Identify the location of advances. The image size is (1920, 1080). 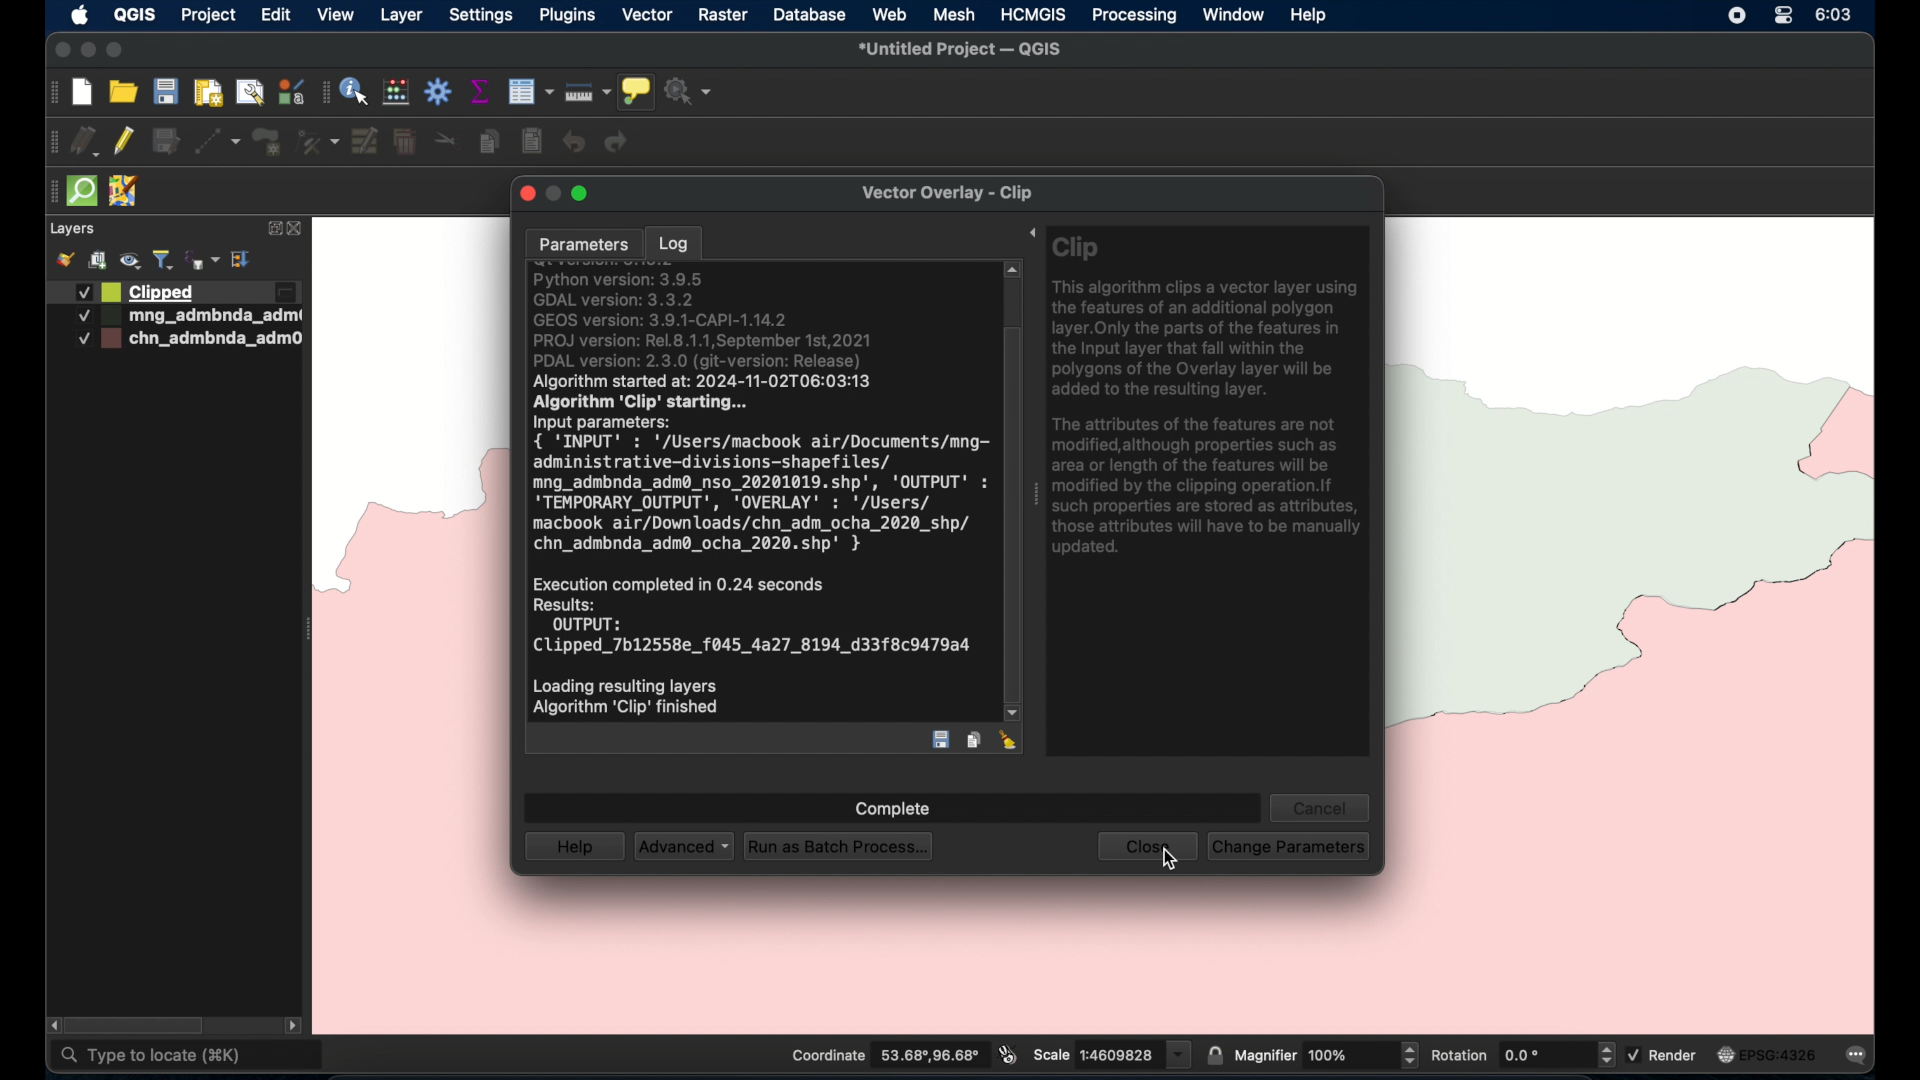
(683, 845).